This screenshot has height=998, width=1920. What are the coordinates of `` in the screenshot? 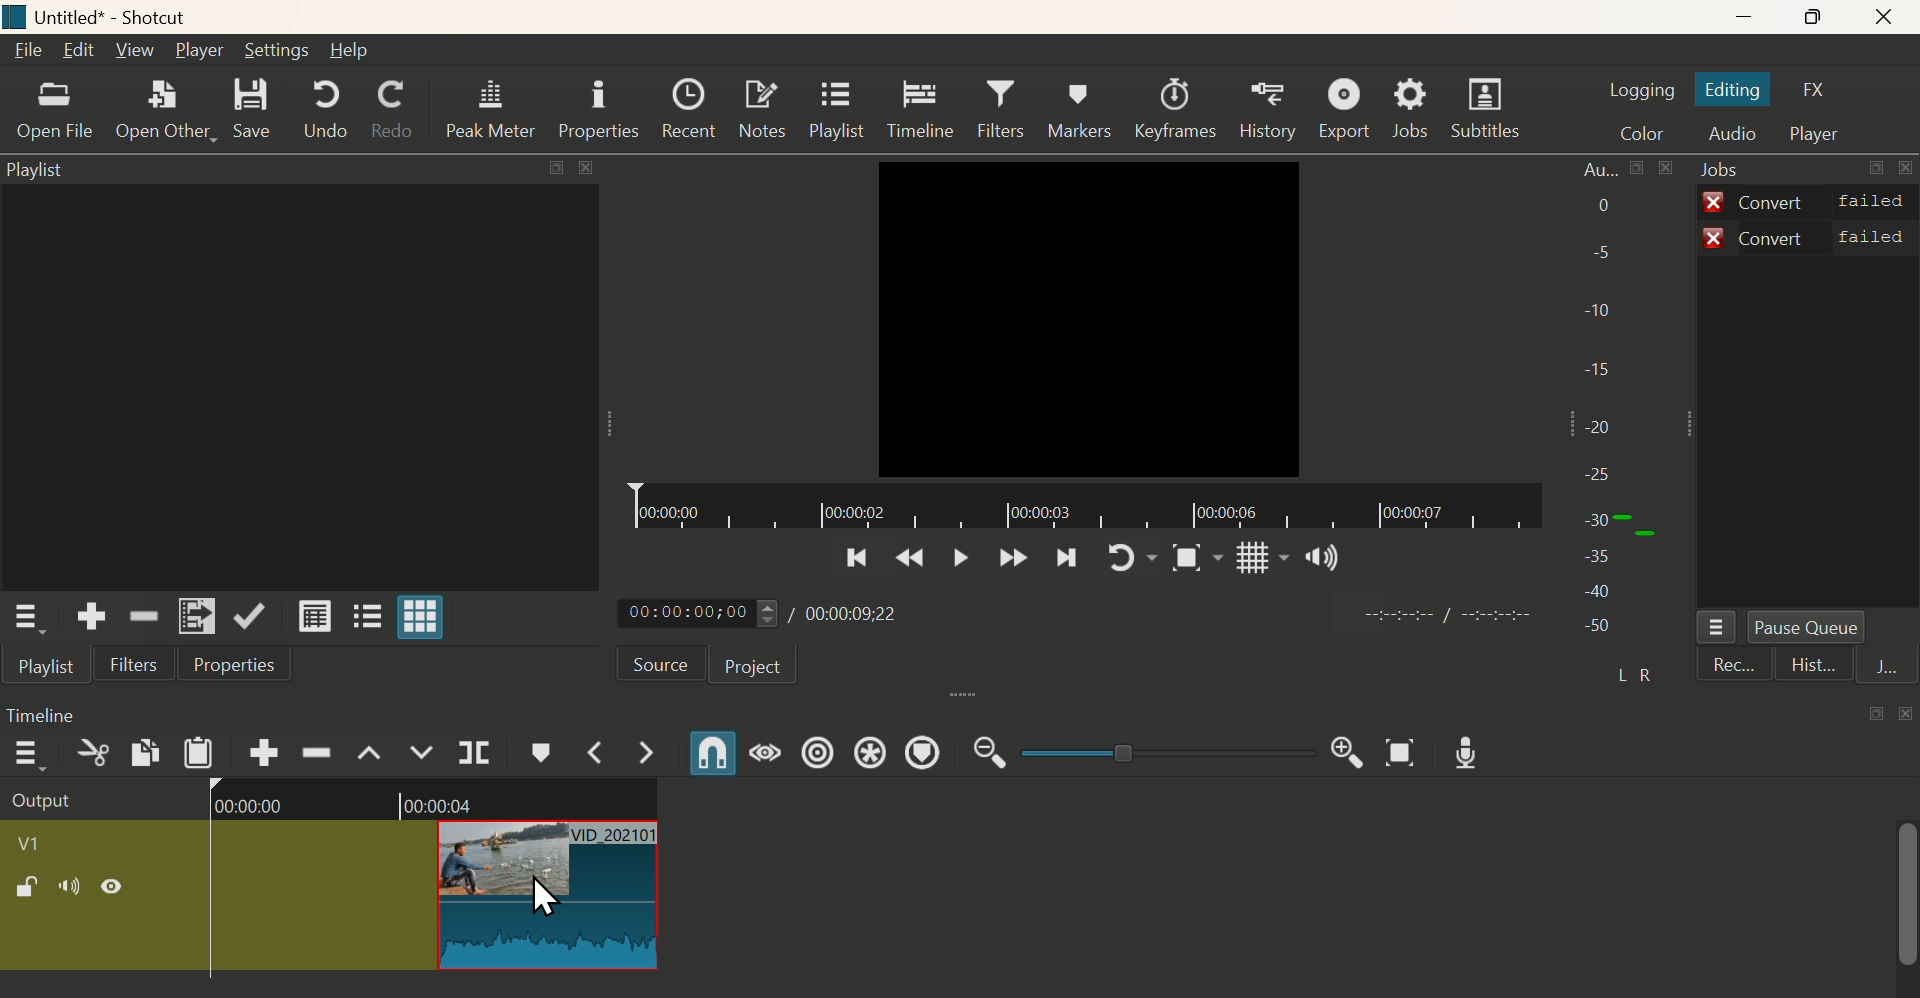 It's located at (665, 663).